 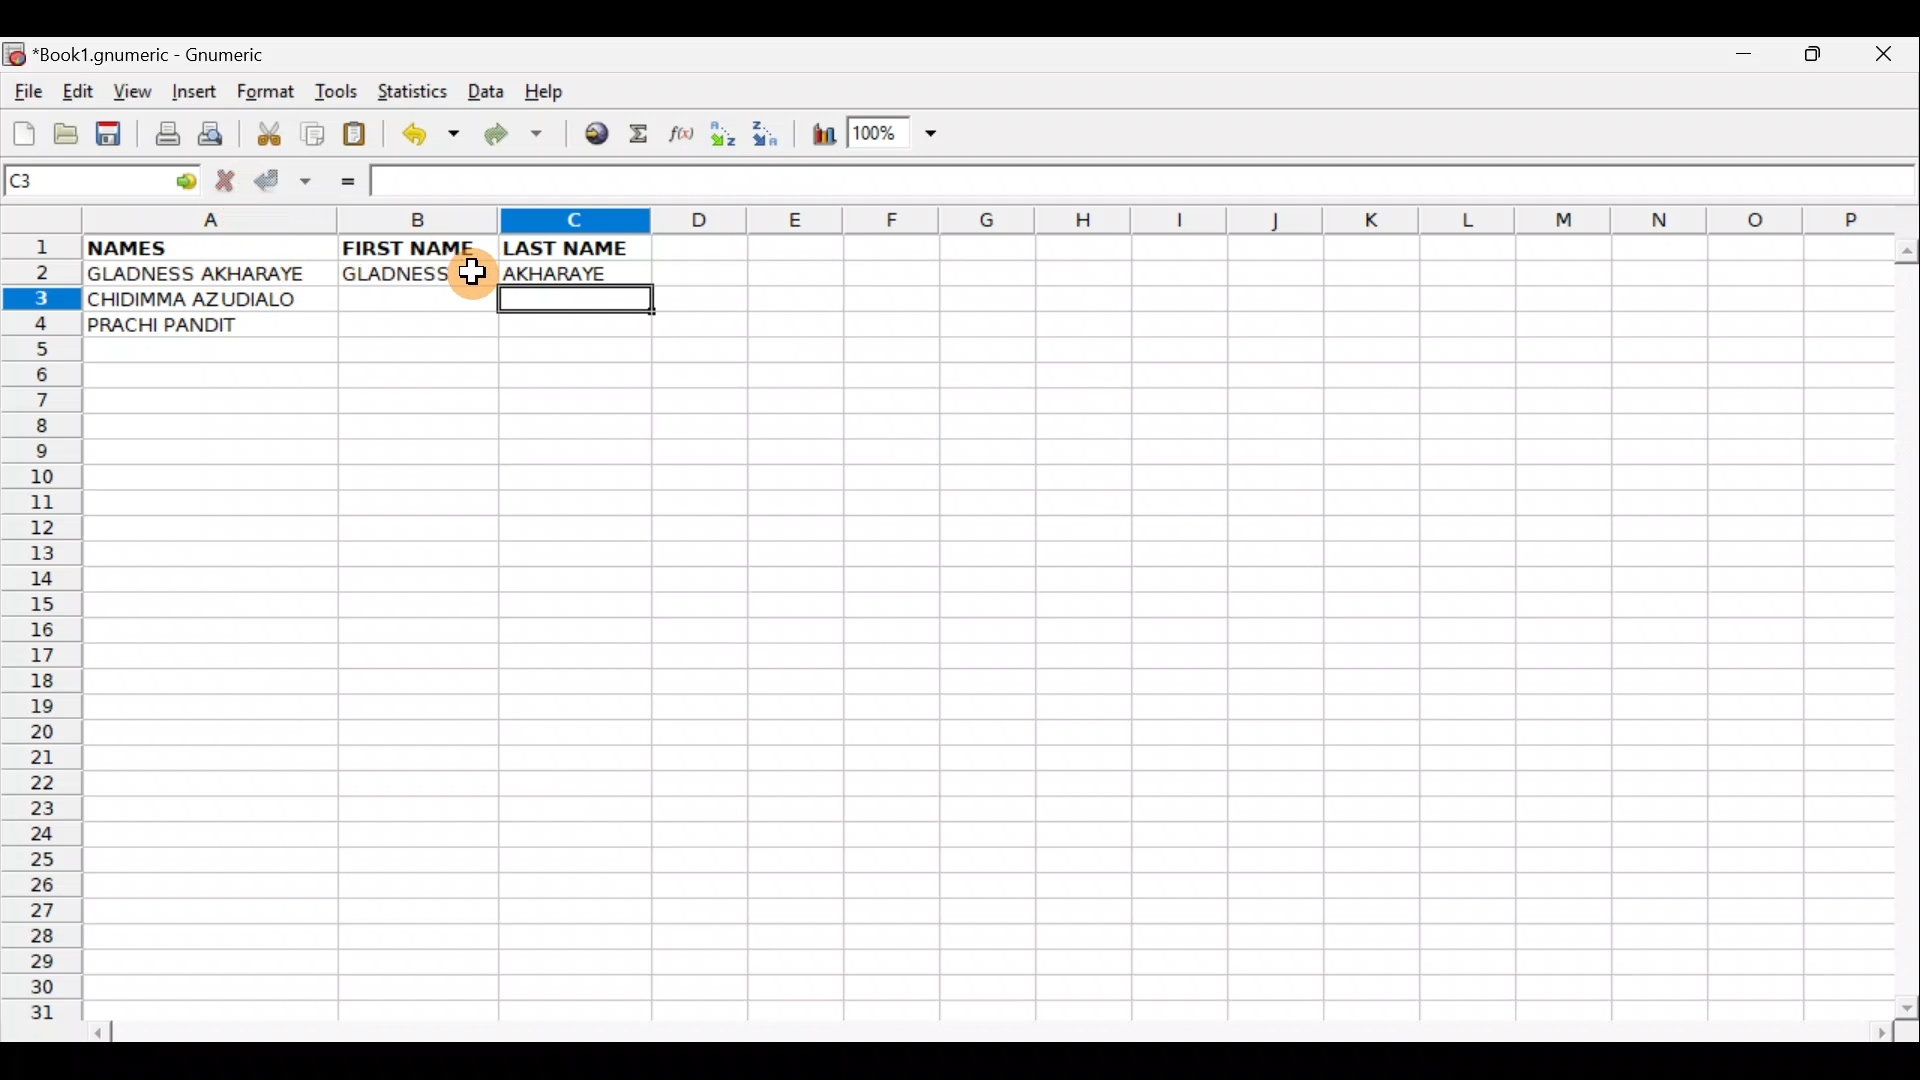 What do you see at coordinates (361, 137) in the screenshot?
I see `Paste clipboard` at bounding box center [361, 137].